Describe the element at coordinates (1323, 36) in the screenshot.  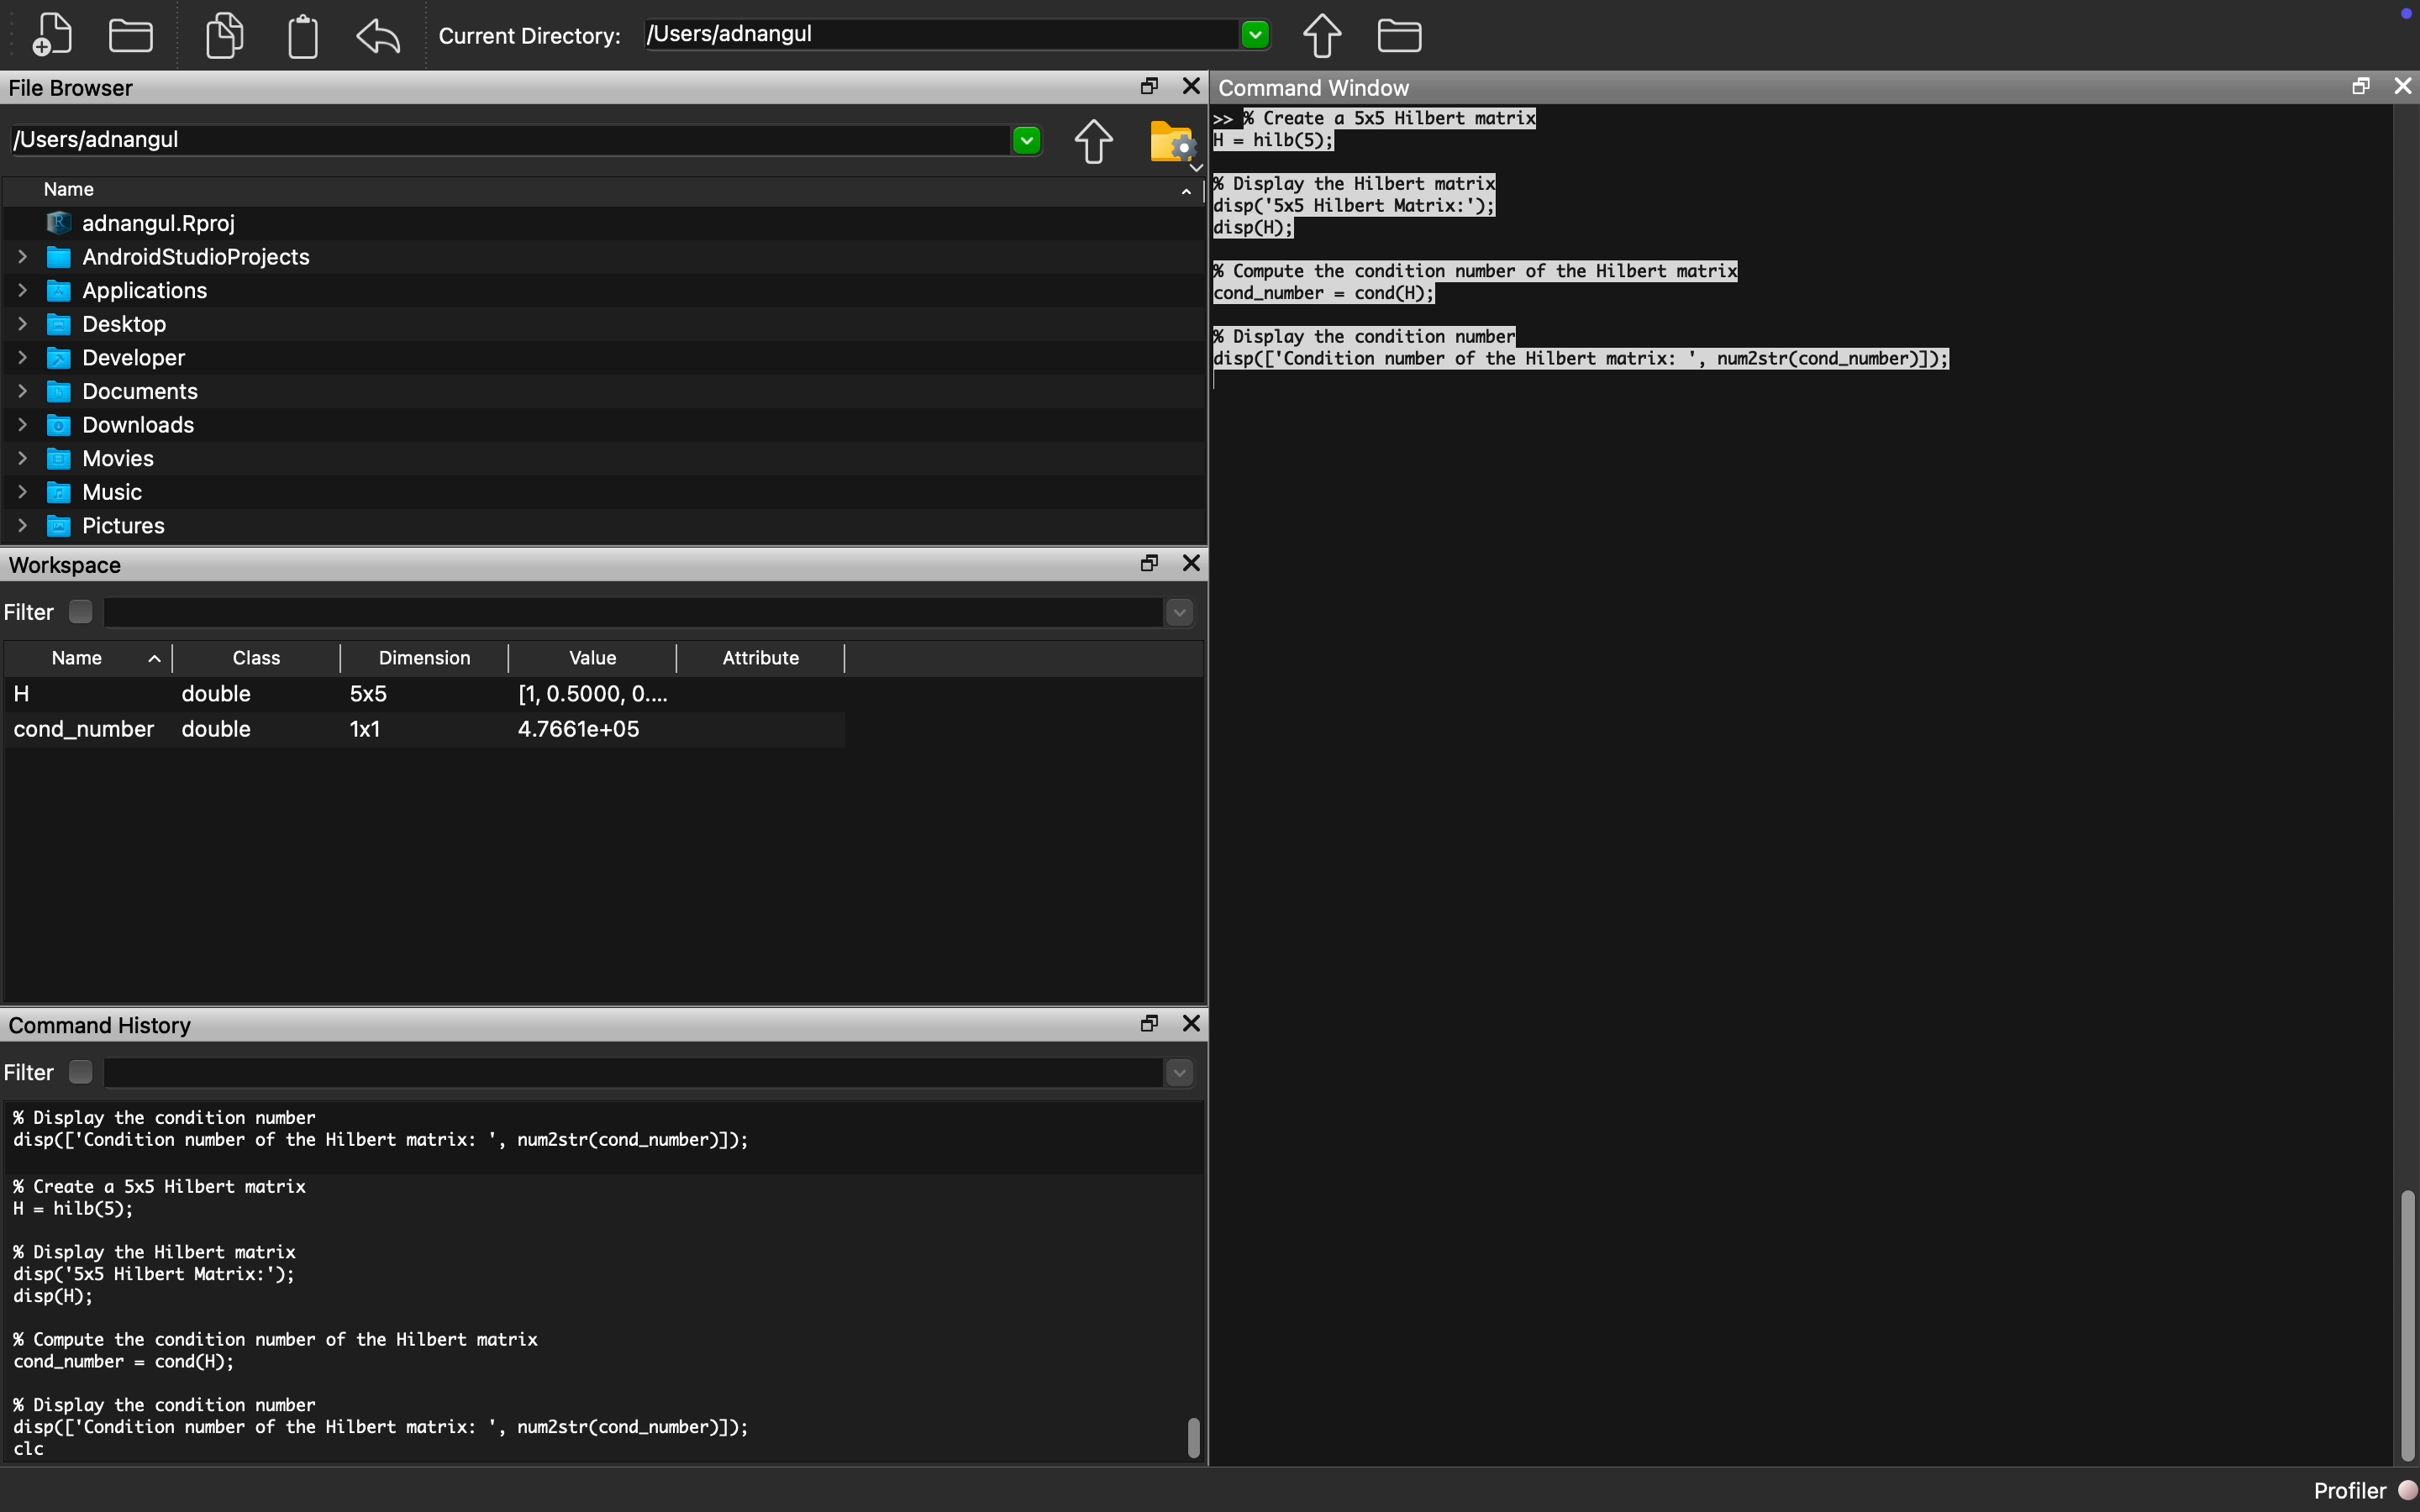
I see `Parent Directory` at that location.